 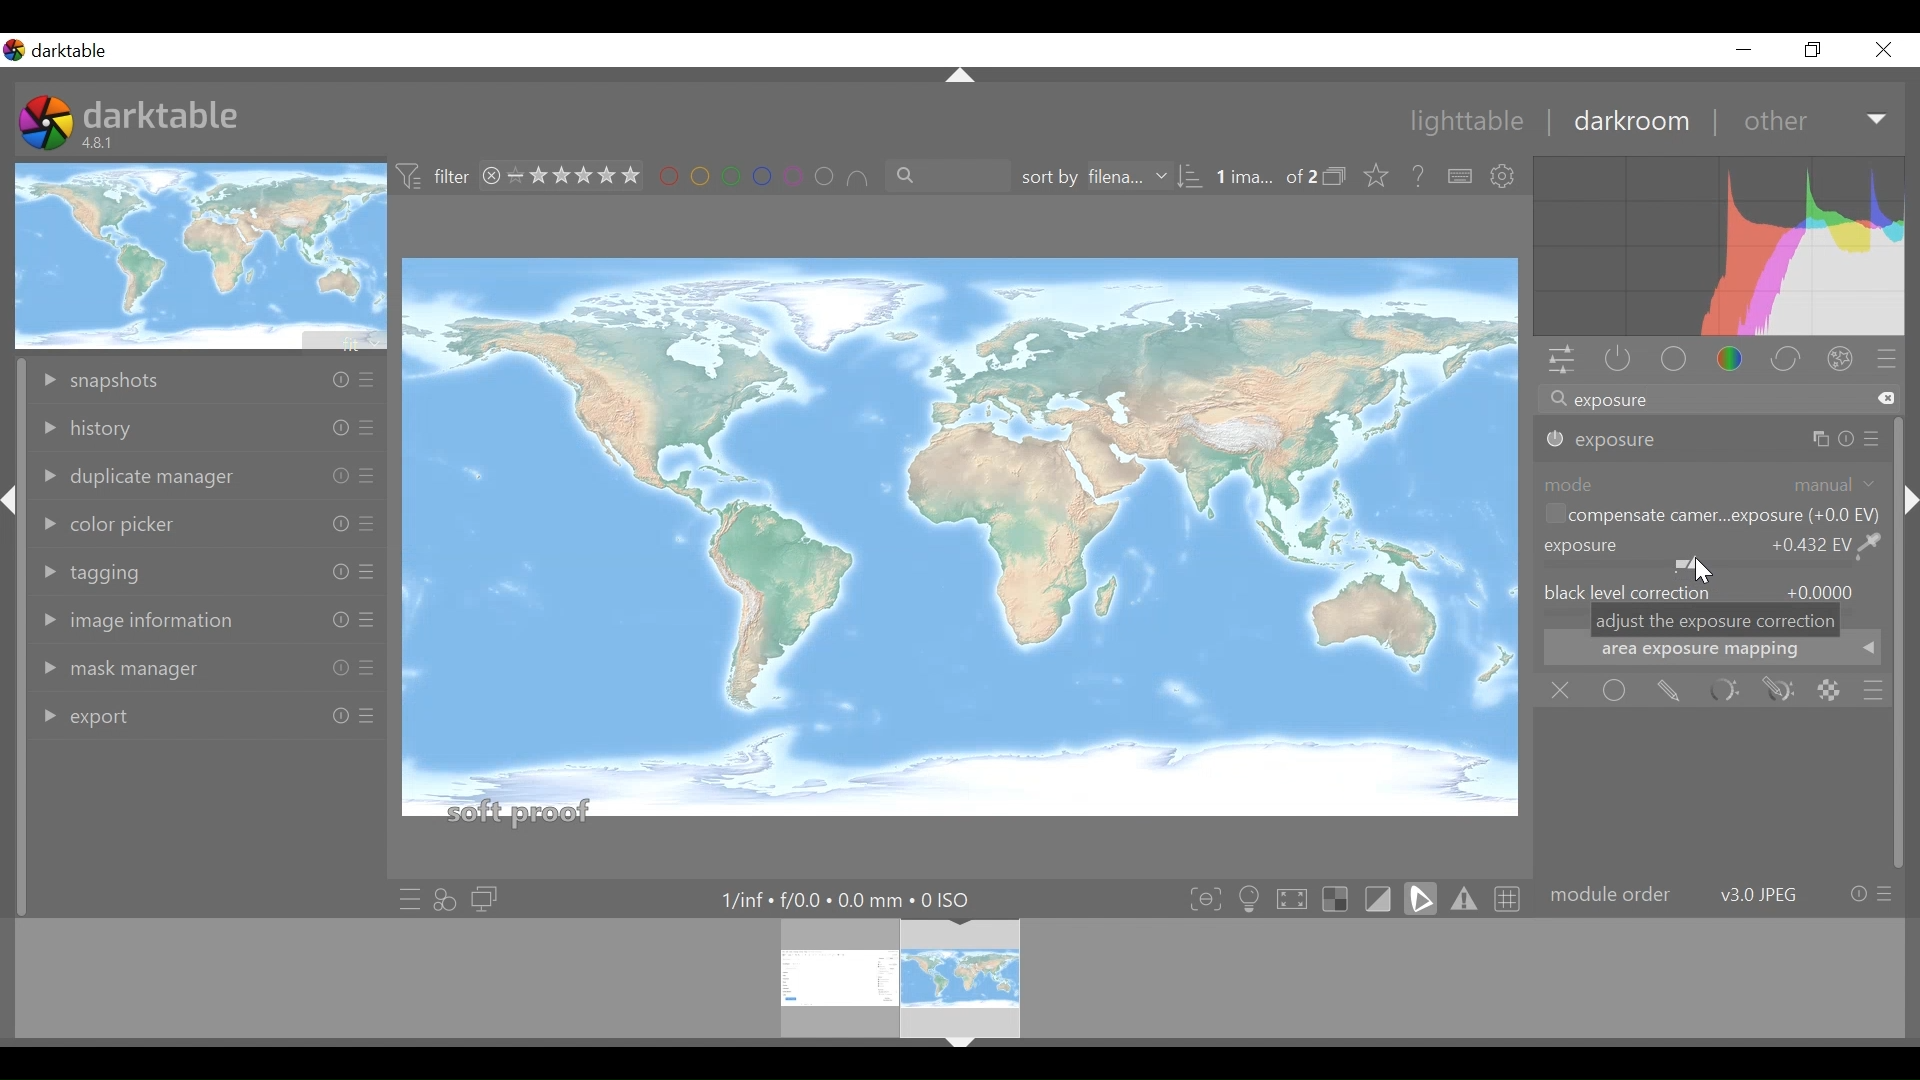 What do you see at coordinates (1713, 590) in the screenshot?
I see `black level correction` at bounding box center [1713, 590].